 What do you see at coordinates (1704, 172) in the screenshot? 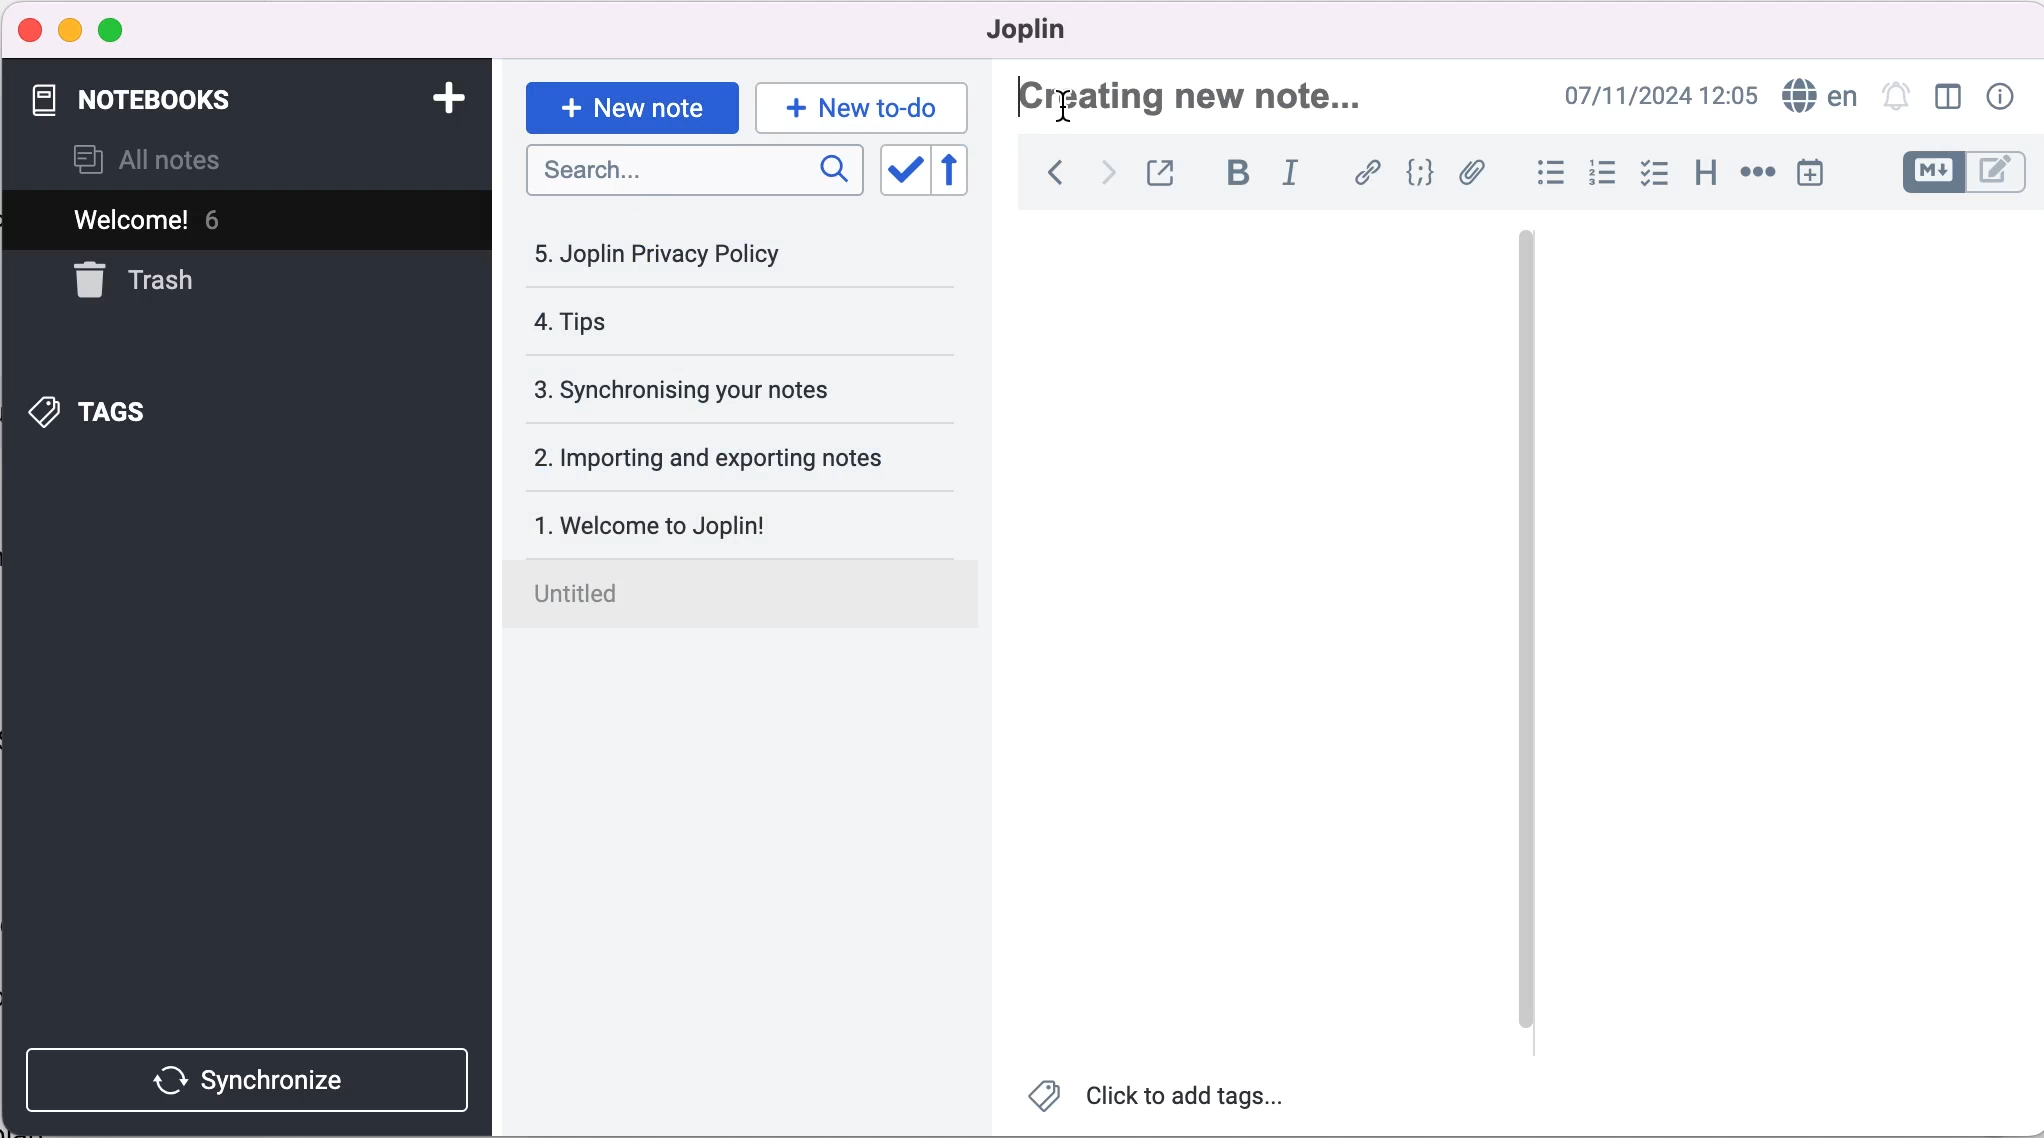
I see `heading` at bounding box center [1704, 172].